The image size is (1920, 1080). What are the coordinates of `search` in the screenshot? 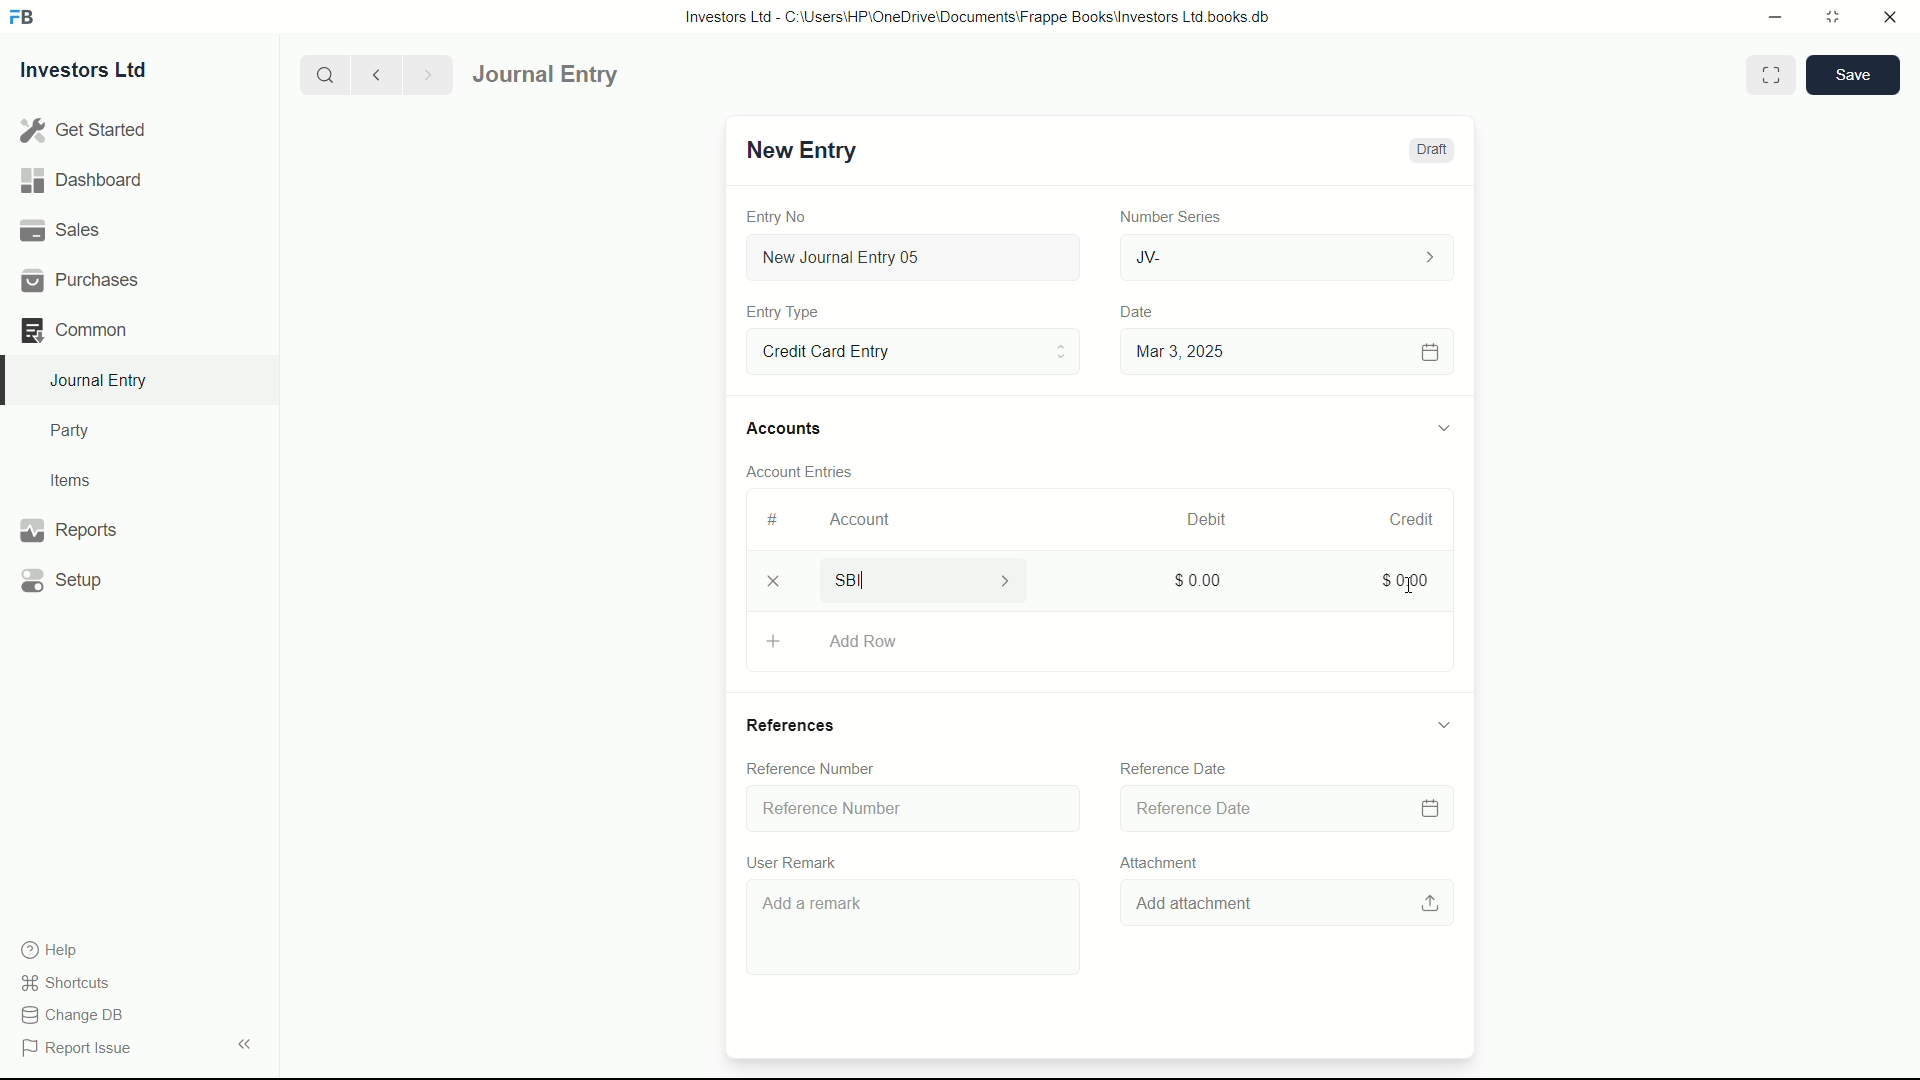 It's located at (323, 73).